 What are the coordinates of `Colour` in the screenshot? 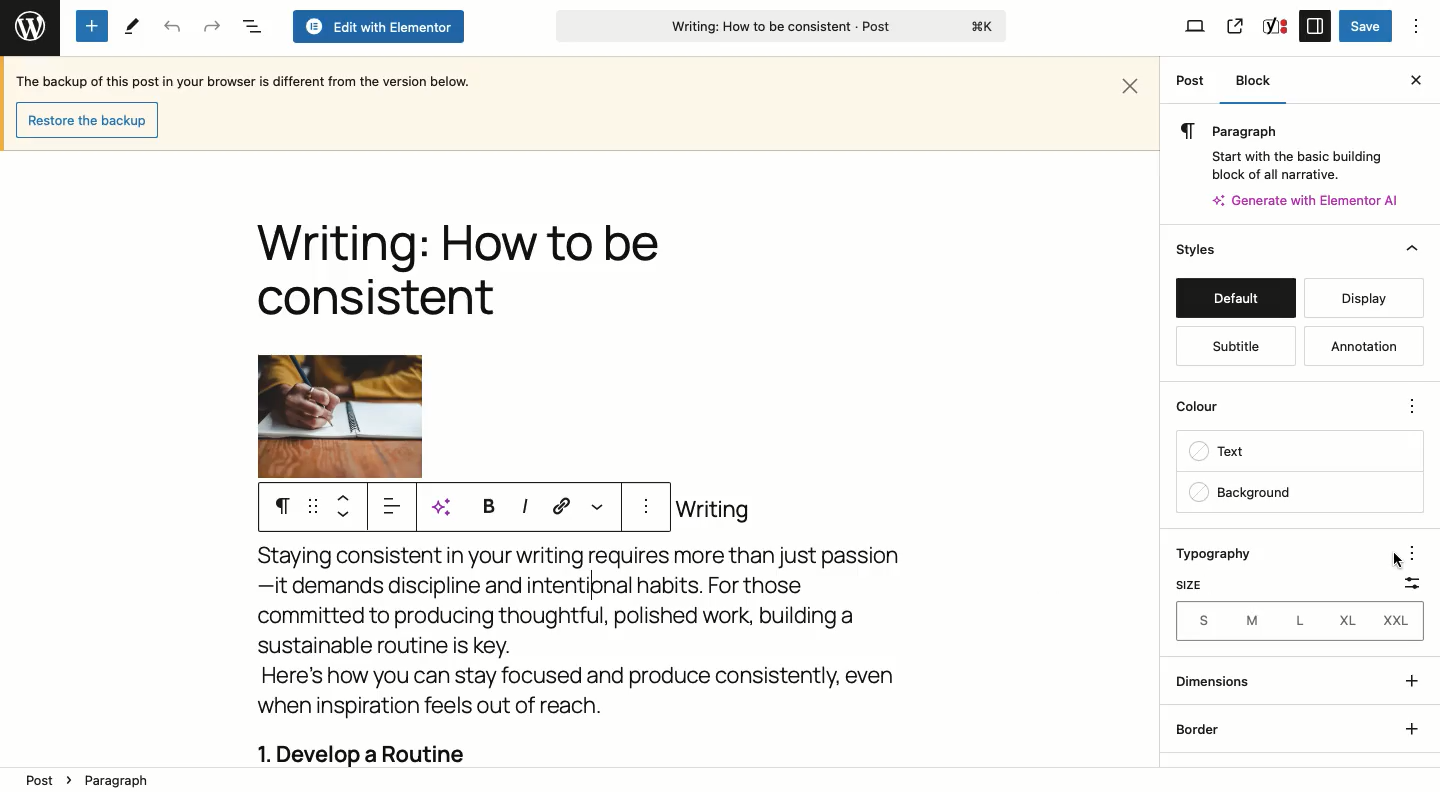 It's located at (1283, 404).